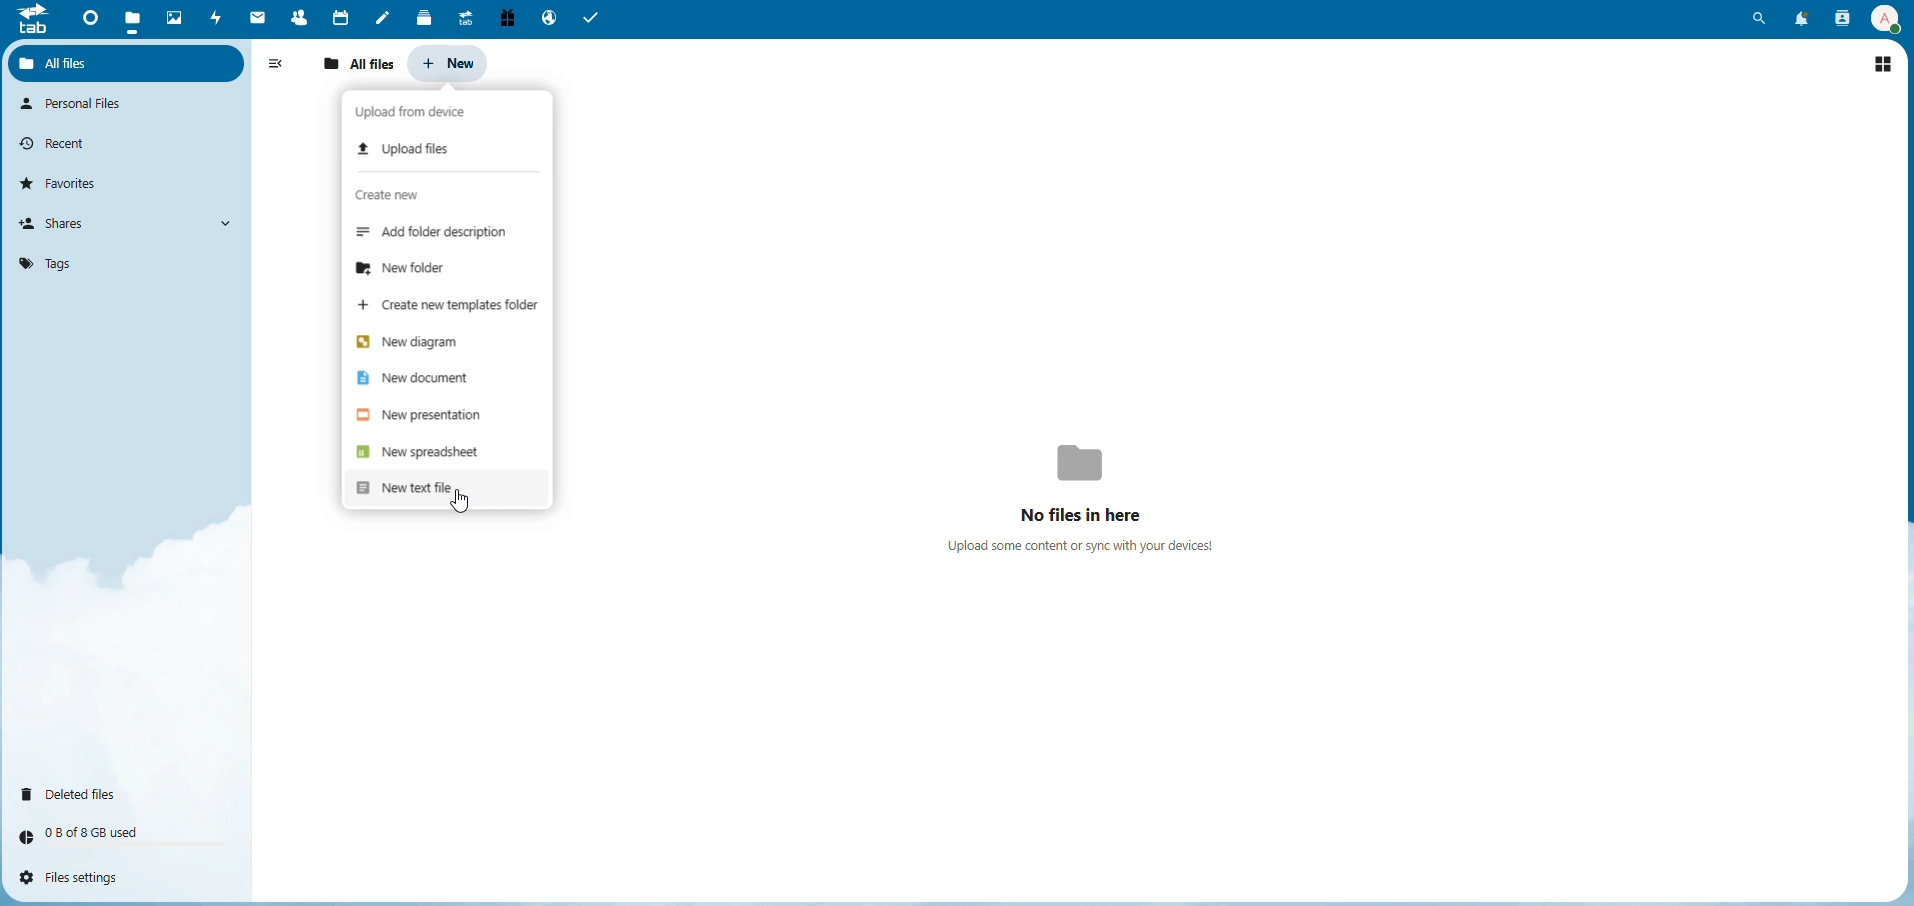 The width and height of the screenshot is (1914, 906). I want to click on new, so click(410, 489).